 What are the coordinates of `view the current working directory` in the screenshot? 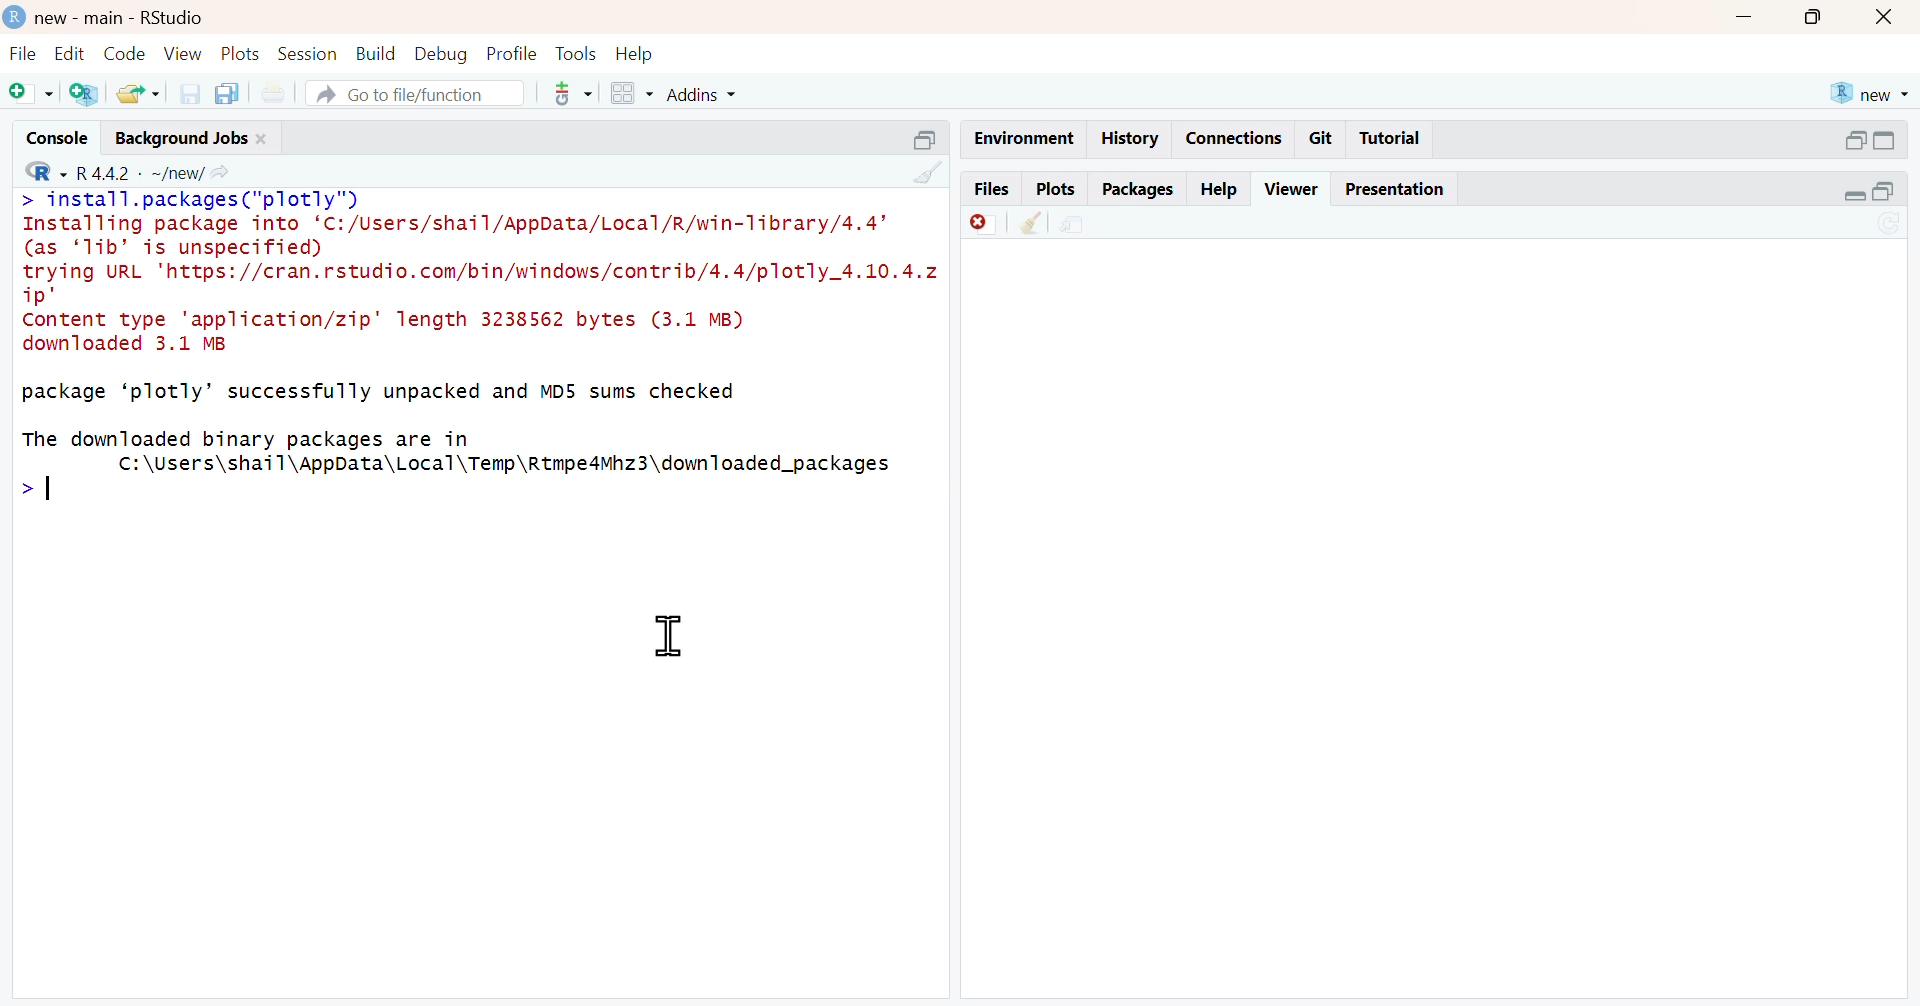 It's located at (226, 172).